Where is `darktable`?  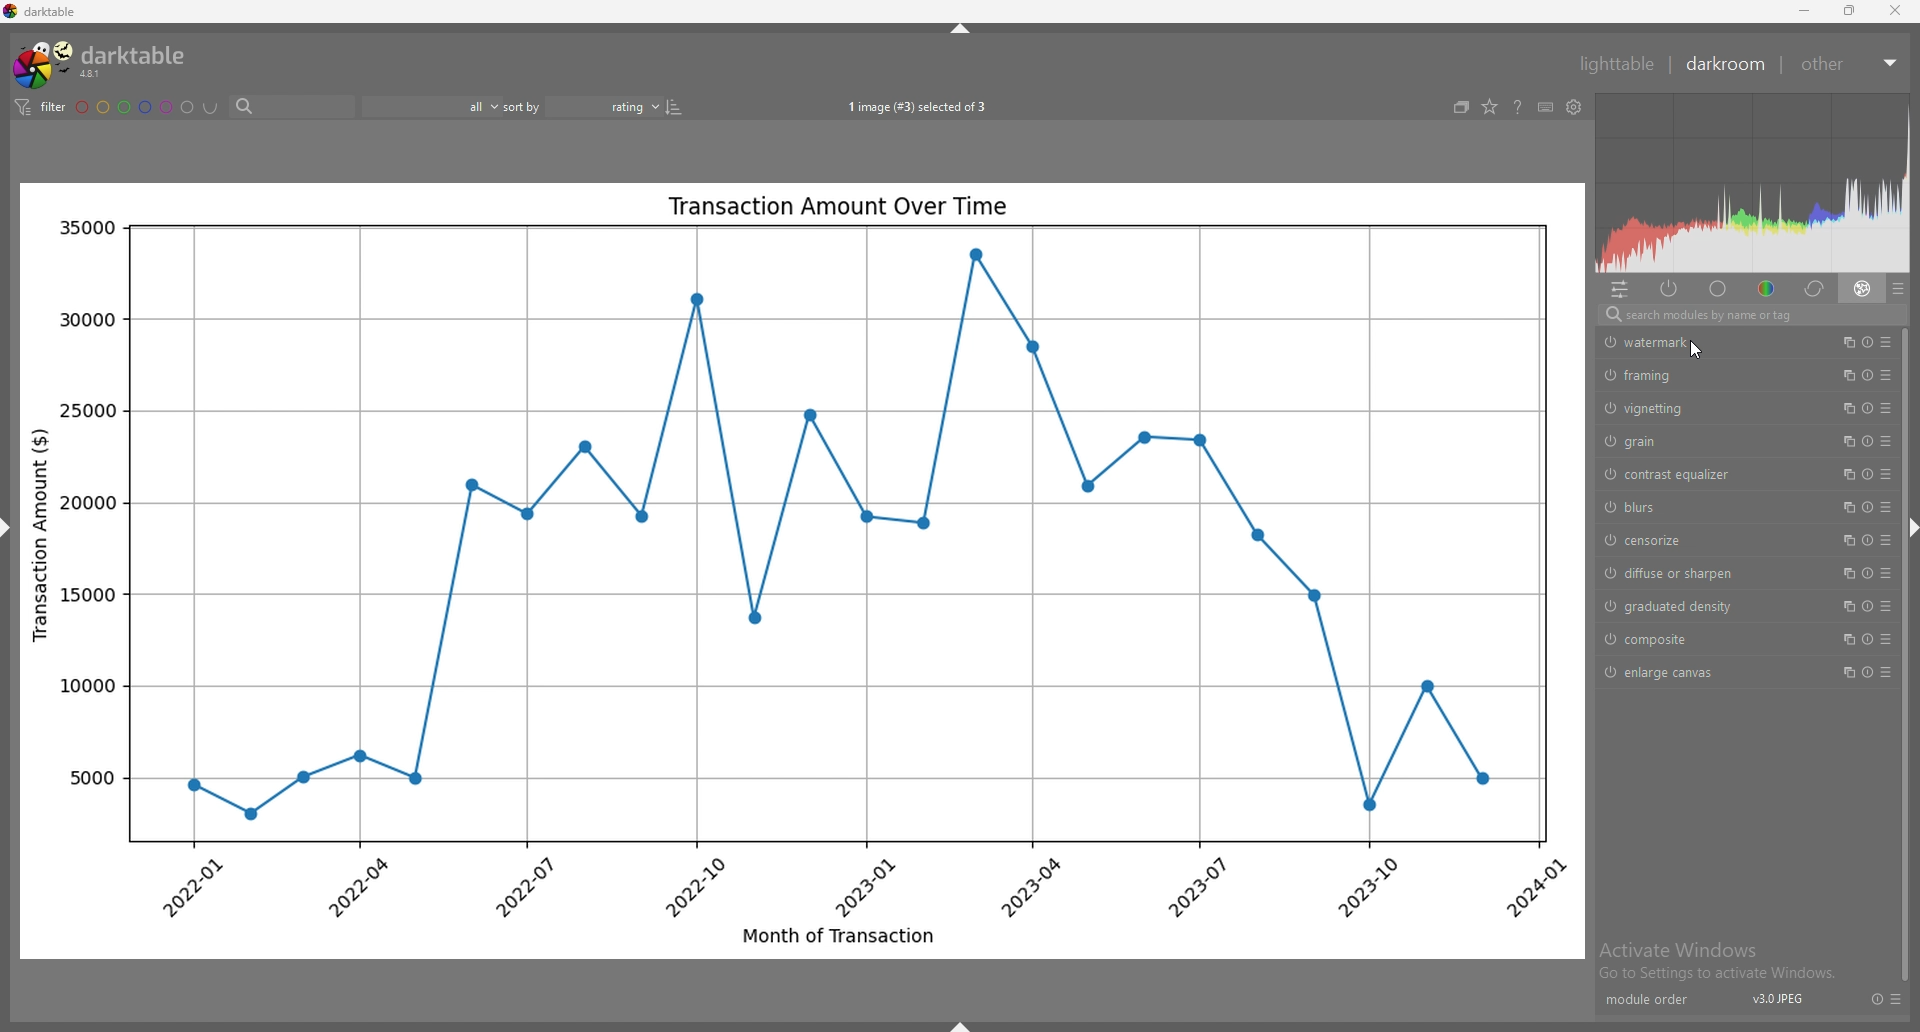 darktable is located at coordinates (43, 11).